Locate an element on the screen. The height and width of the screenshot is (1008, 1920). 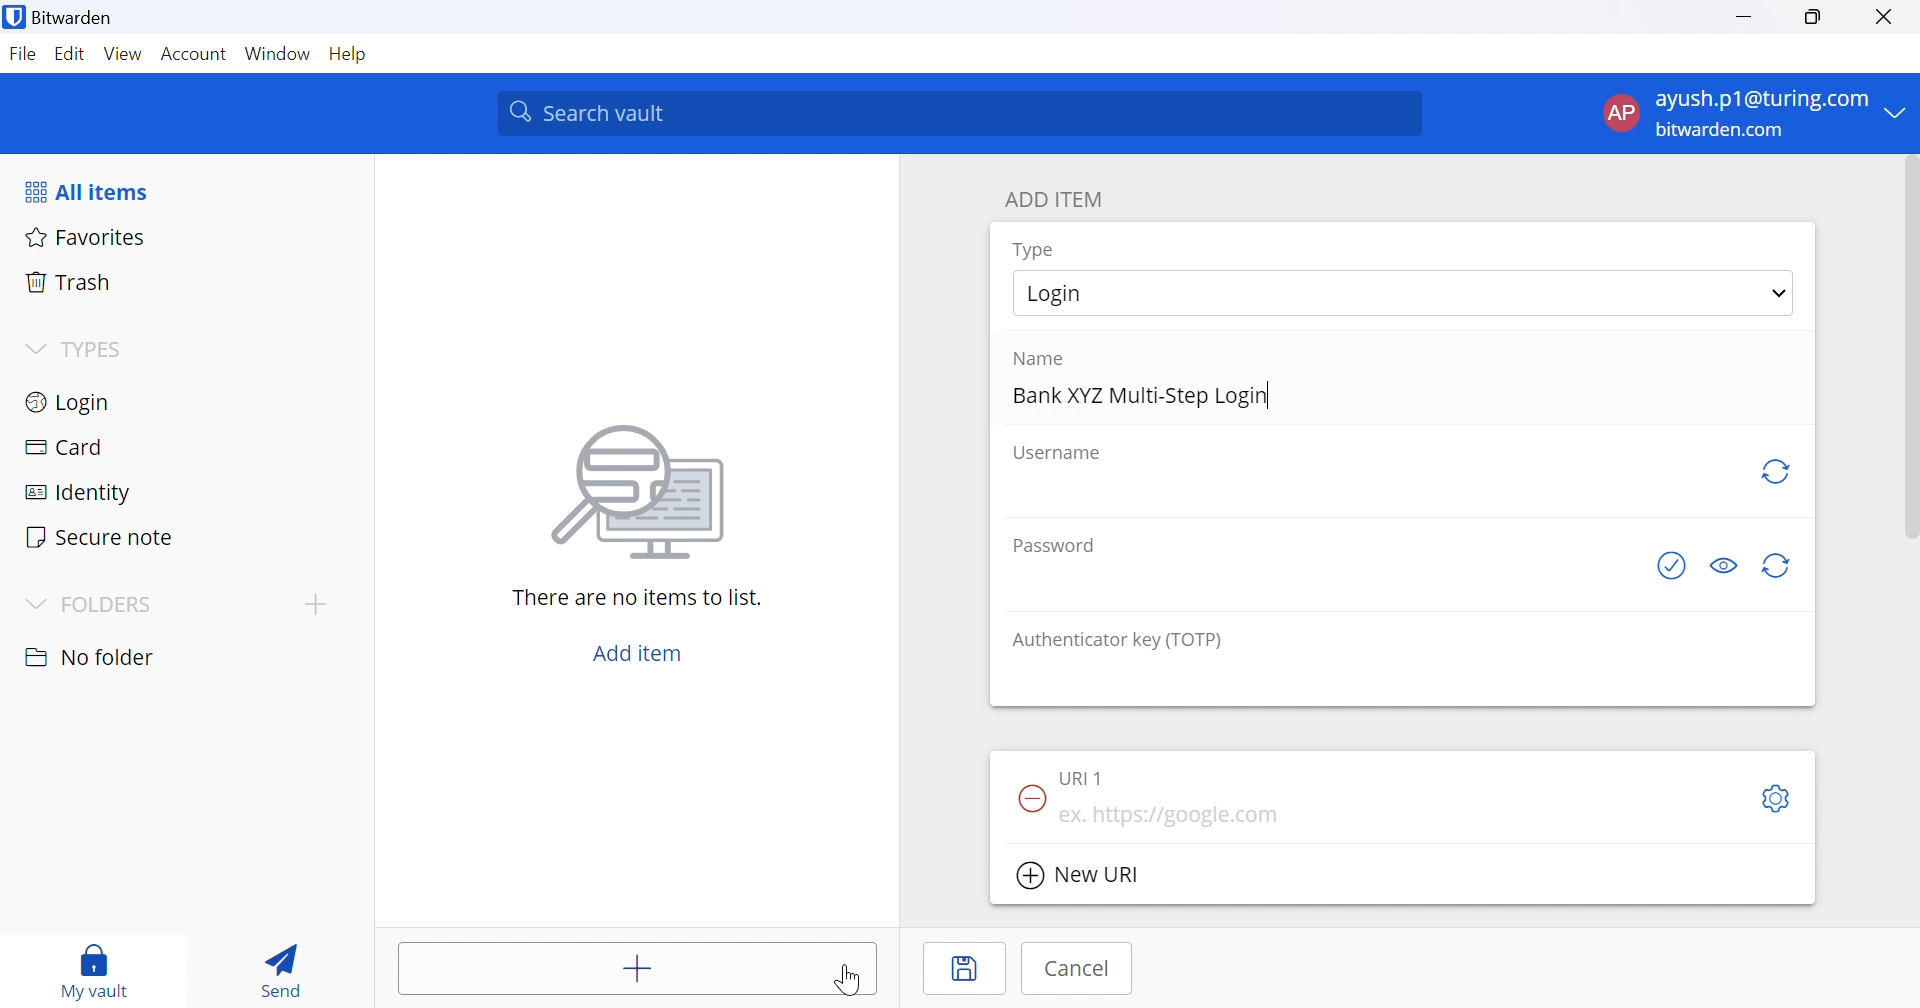
Drop Down is located at coordinates (1901, 114).